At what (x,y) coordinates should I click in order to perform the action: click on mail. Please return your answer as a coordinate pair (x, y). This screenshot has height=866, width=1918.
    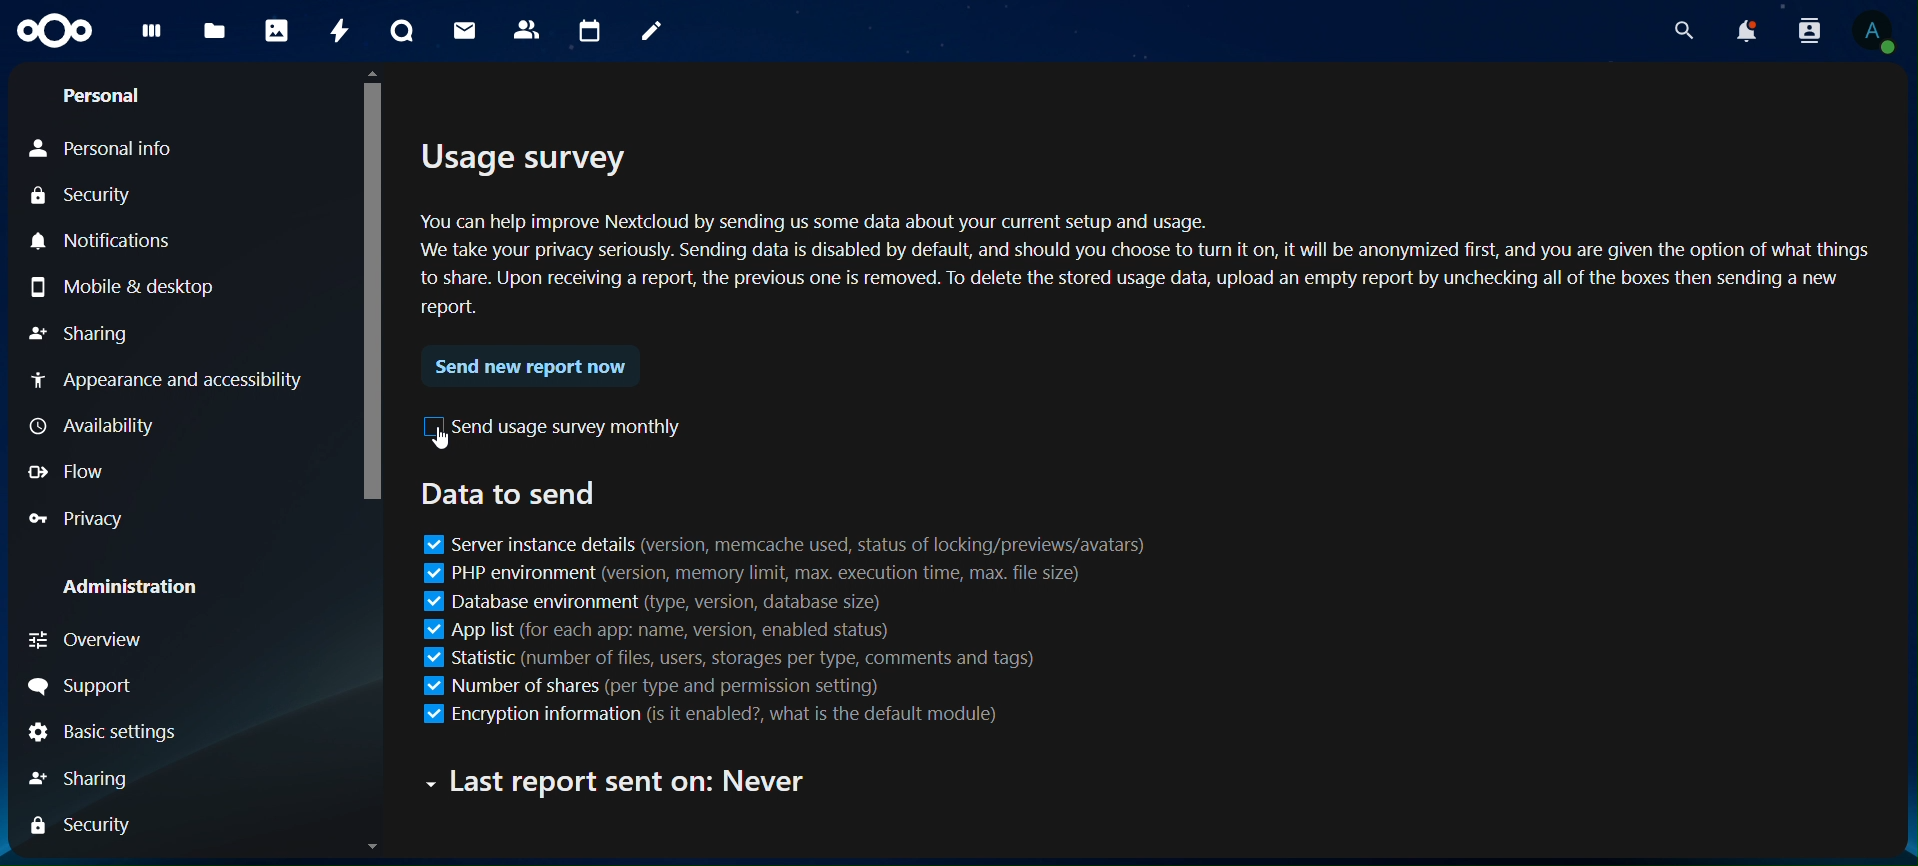
    Looking at the image, I should click on (465, 30).